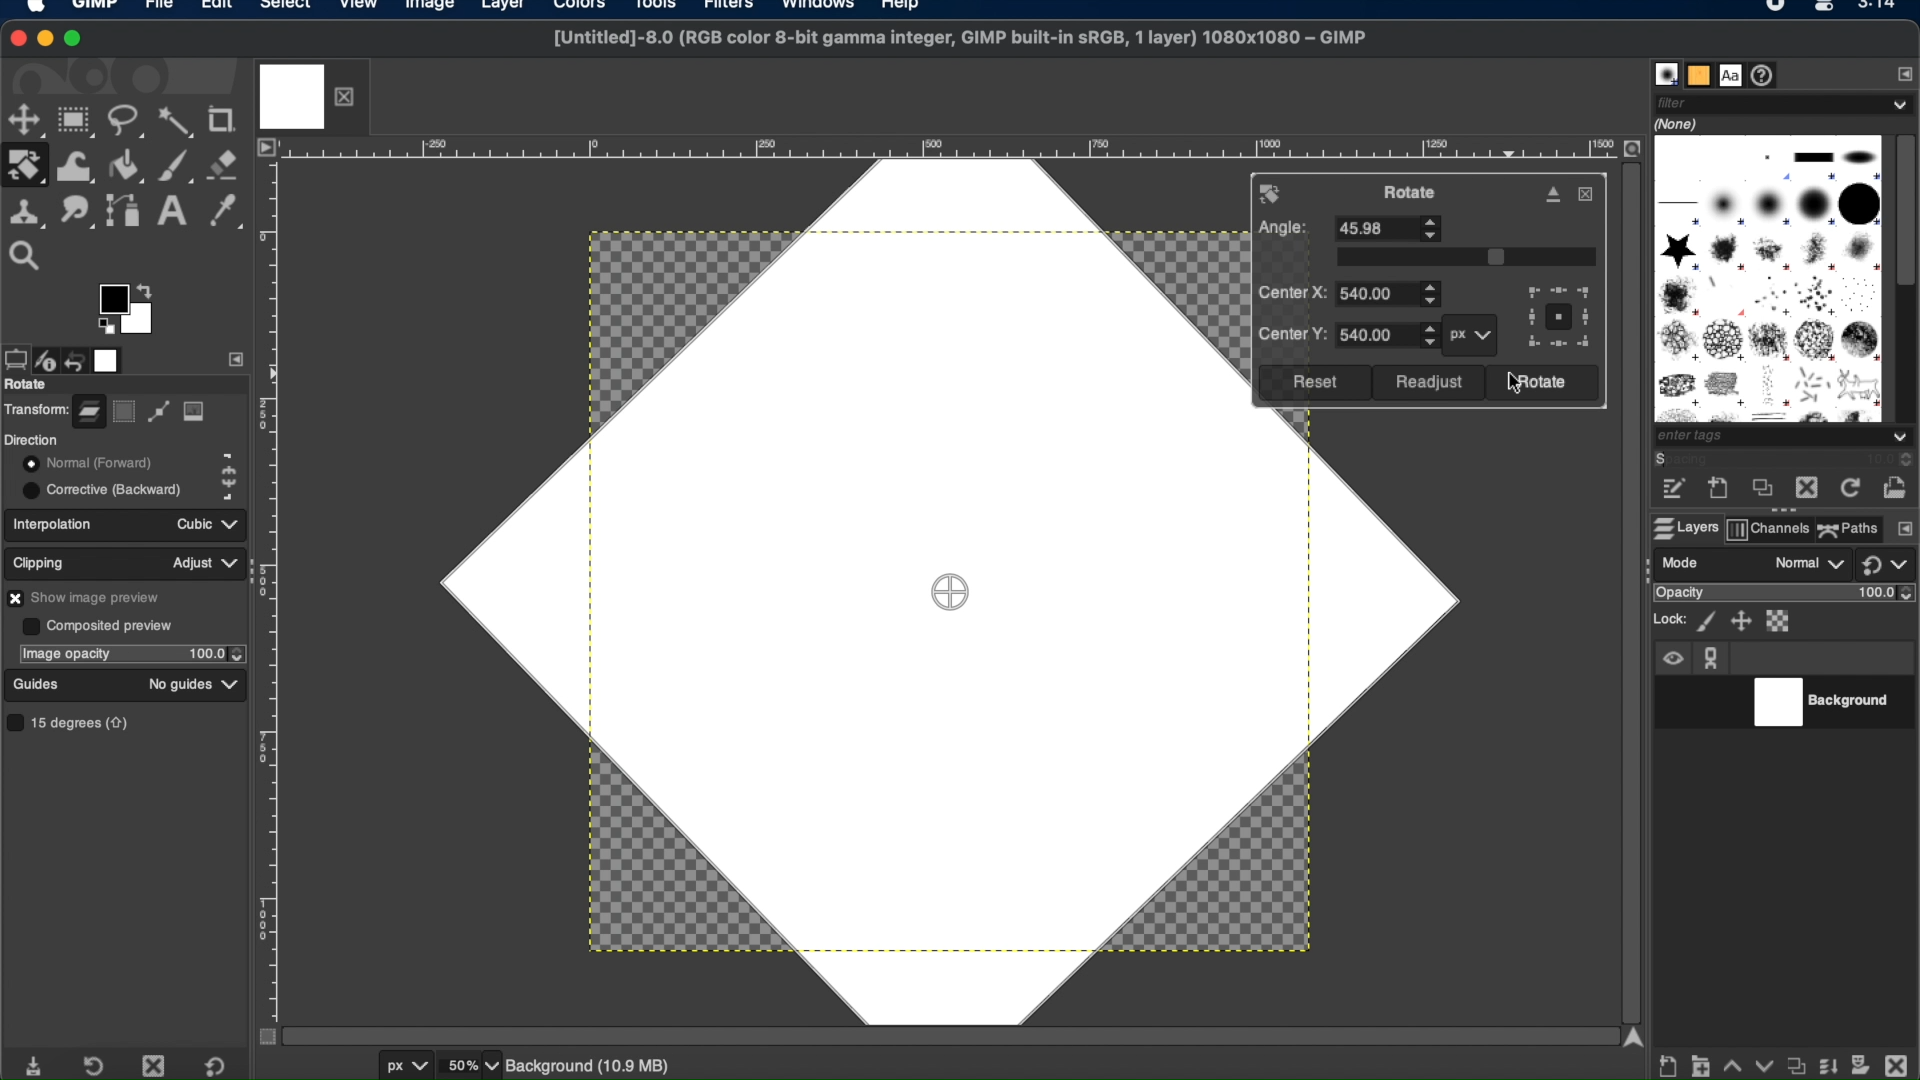 The height and width of the screenshot is (1080, 1920). Describe the element at coordinates (195, 412) in the screenshot. I see `image ` at that location.